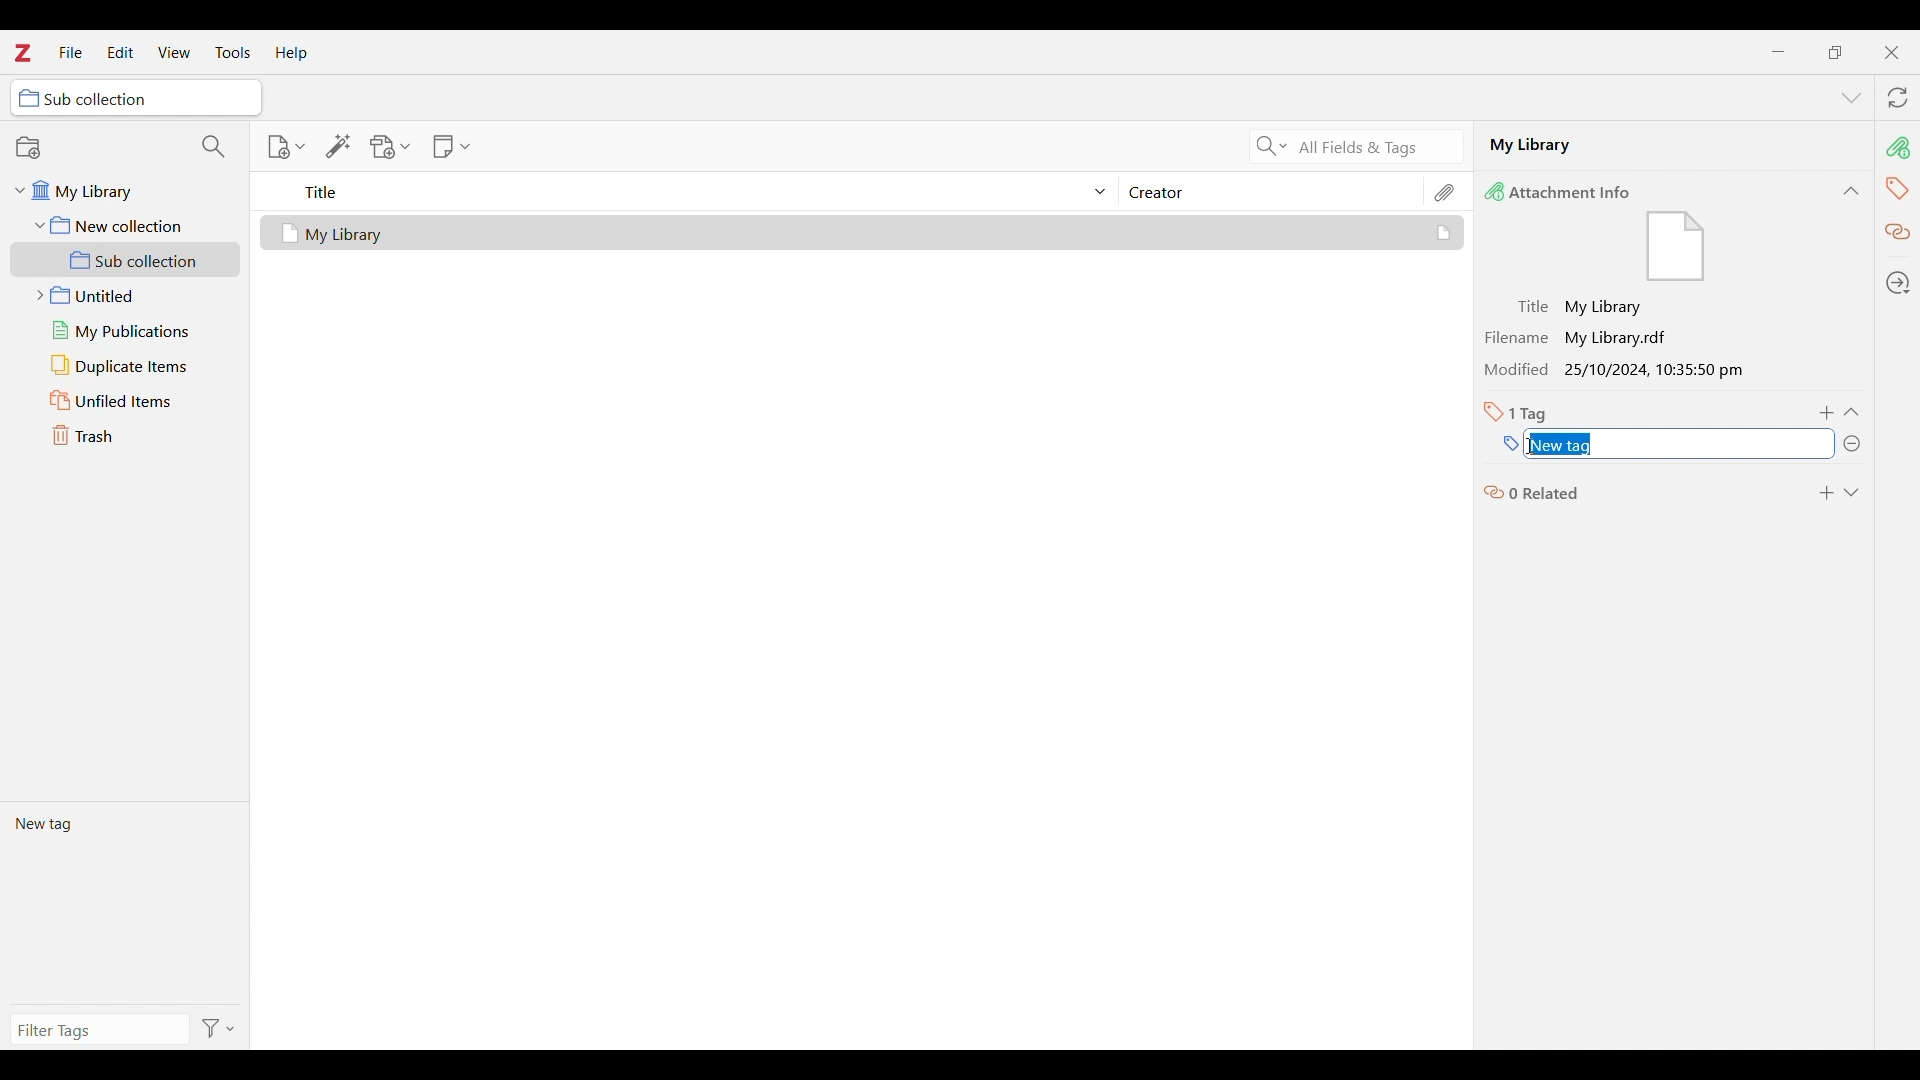 Image resolution: width=1920 pixels, height=1080 pixels. Describe the element at coordinates (122, 188) in the screenshot. I see `My library folder` at that location.